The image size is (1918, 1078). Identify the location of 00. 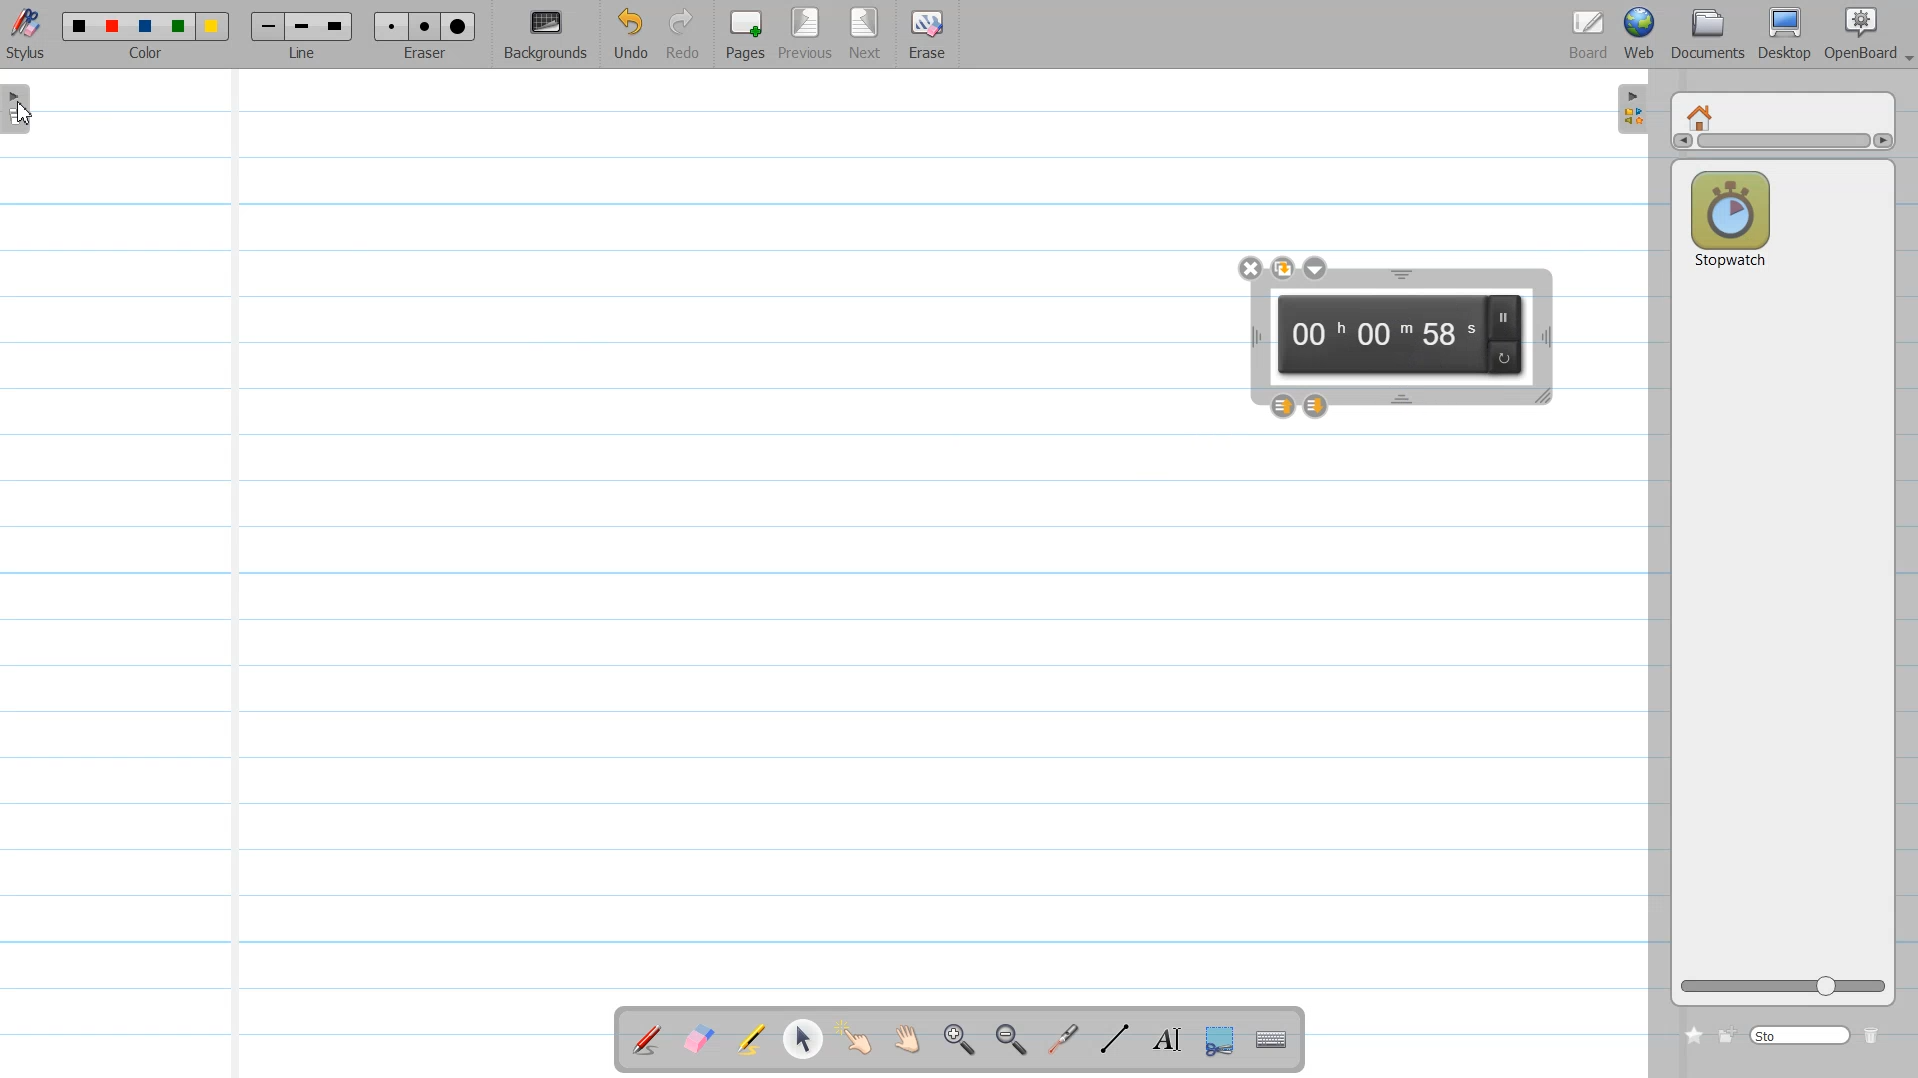
(1450, 337).